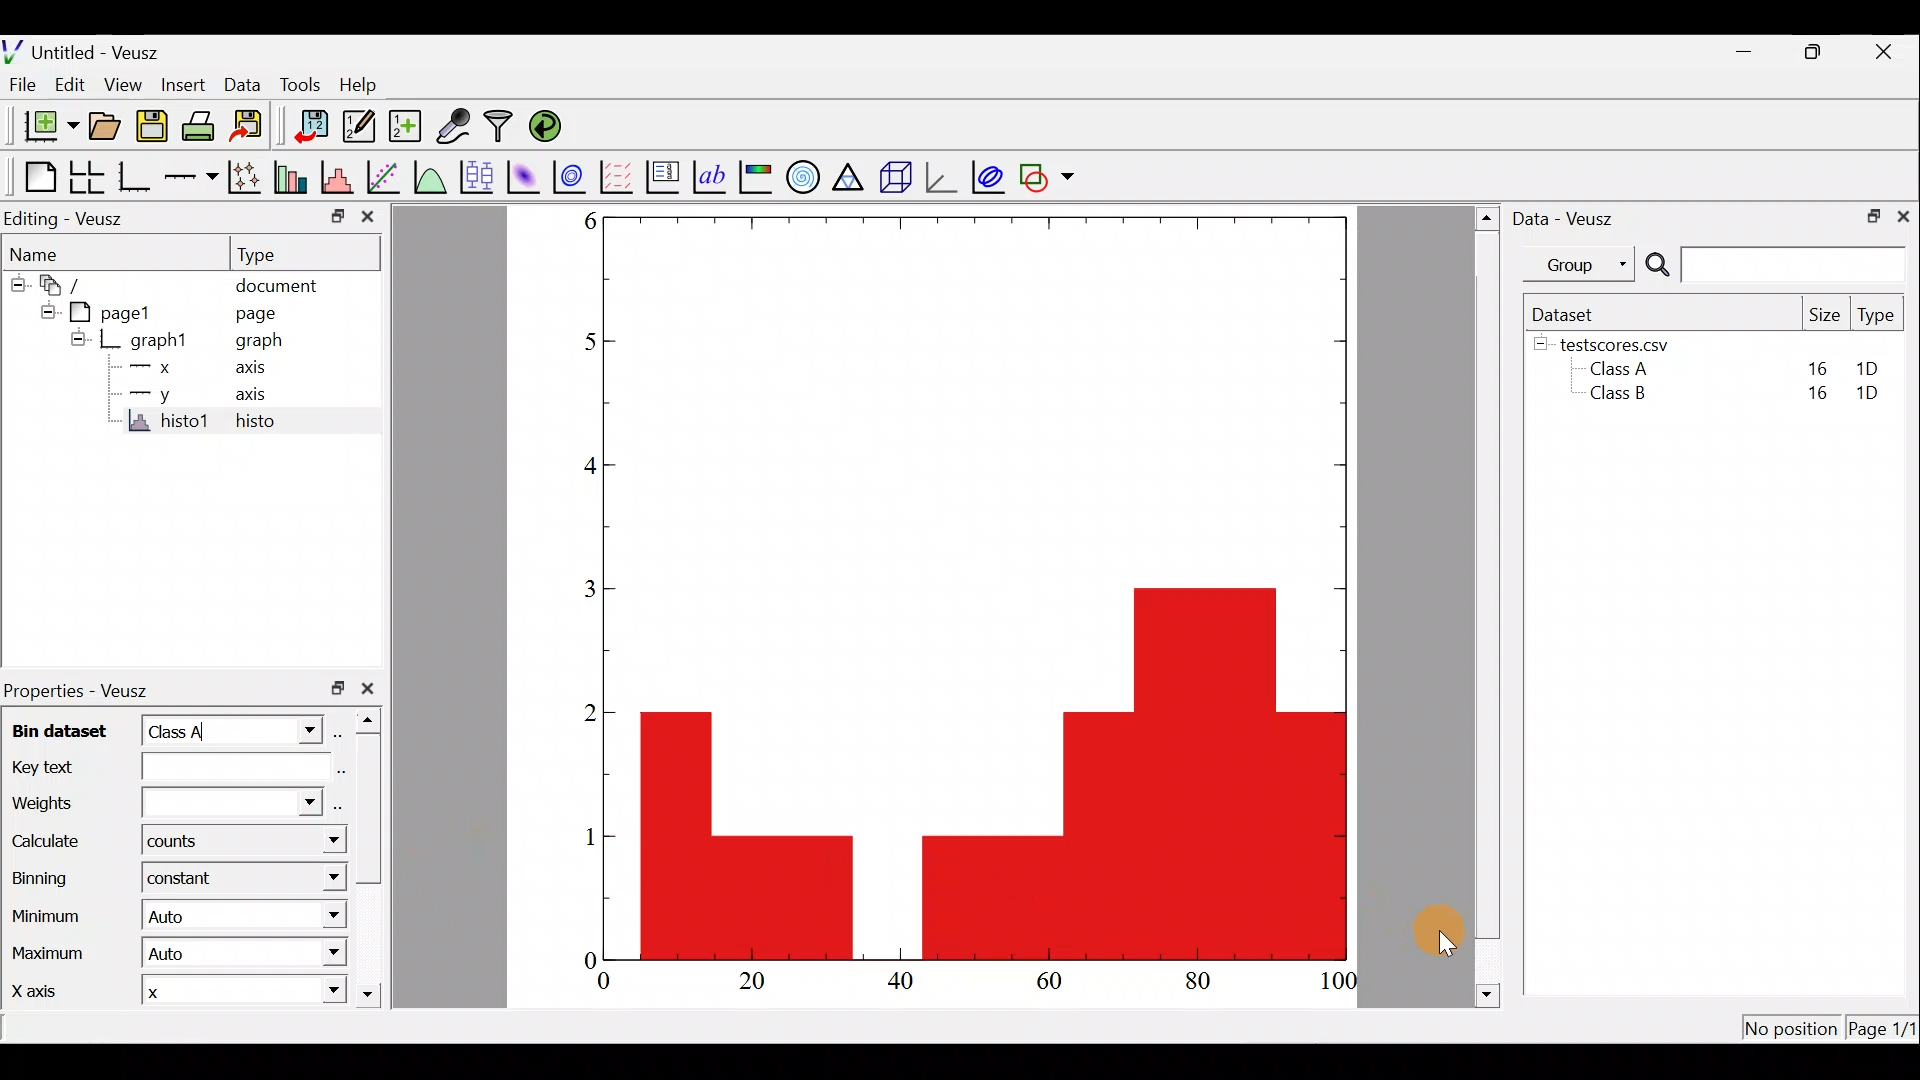  I want to click on Plot a 2d dataset as contours, so click(572, 177).